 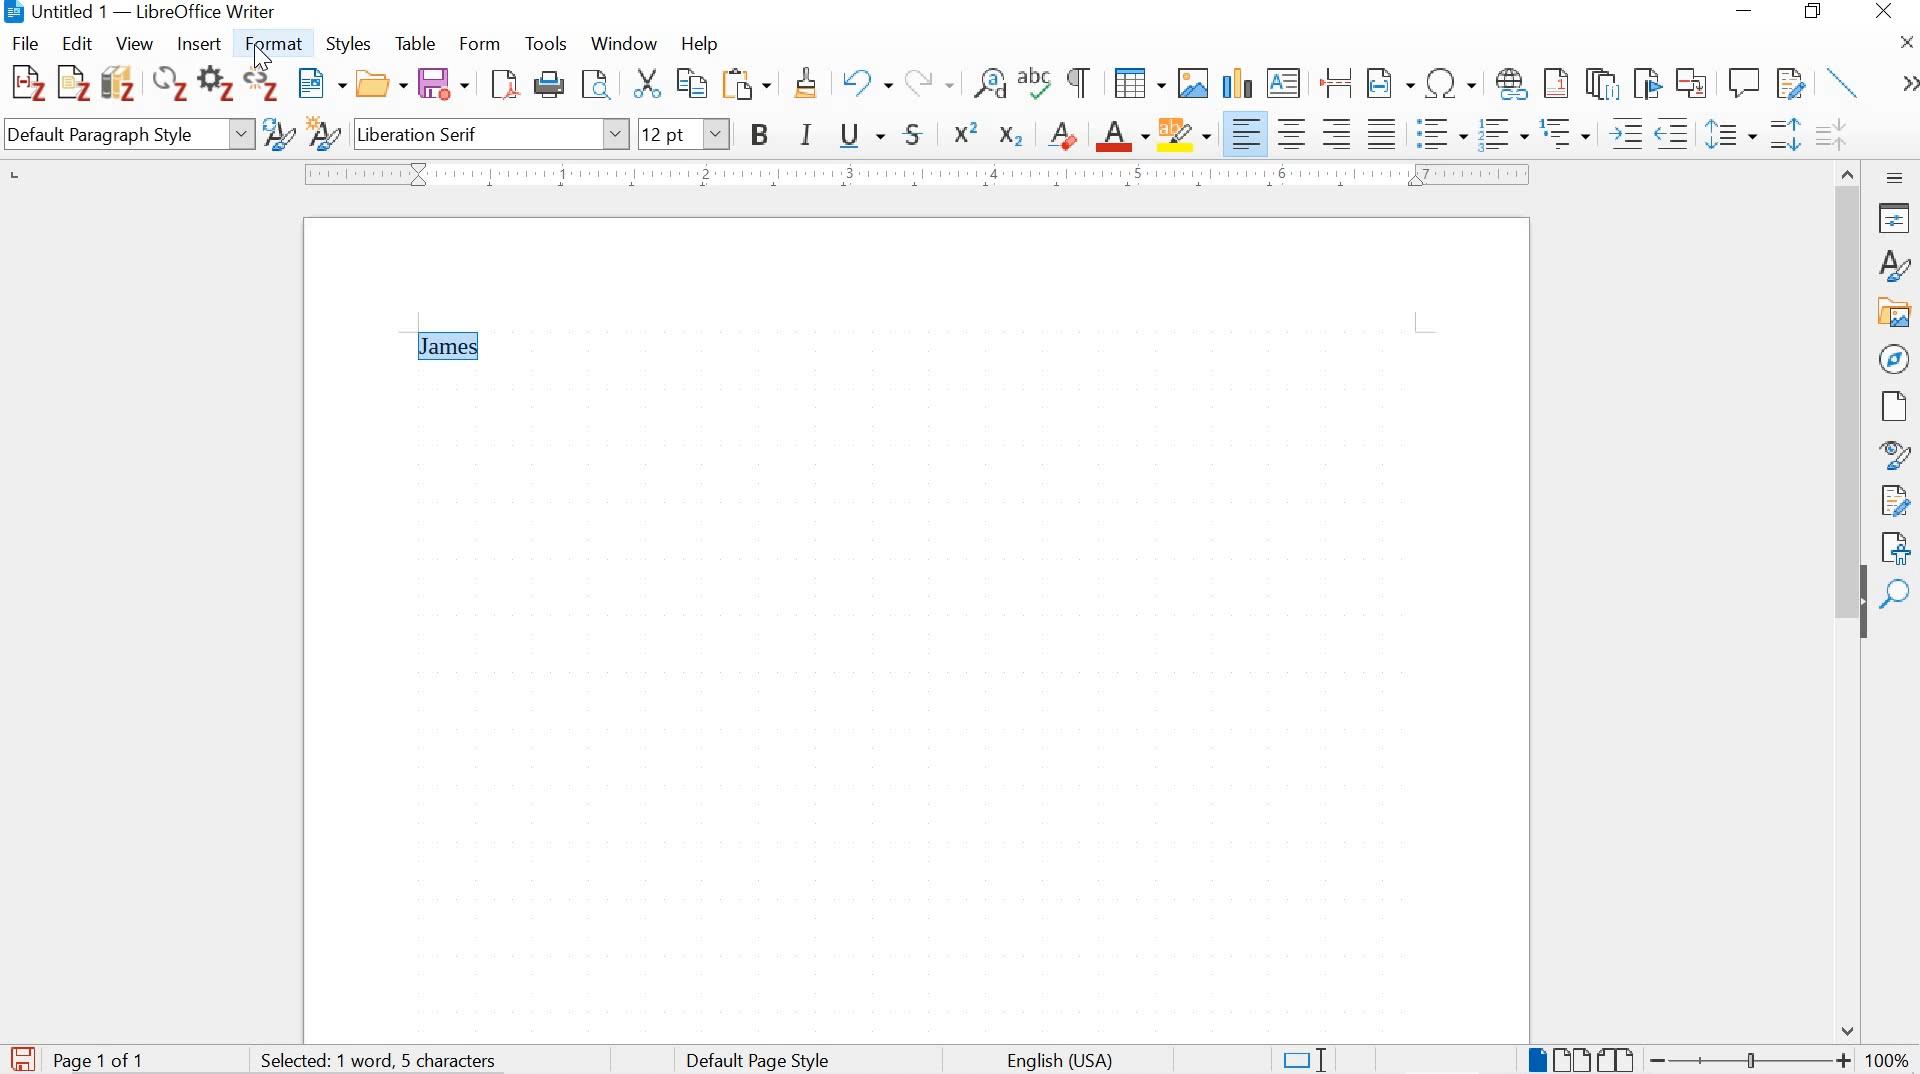 I want to click on Toggle unorder list, so click(x=1439, y=130).